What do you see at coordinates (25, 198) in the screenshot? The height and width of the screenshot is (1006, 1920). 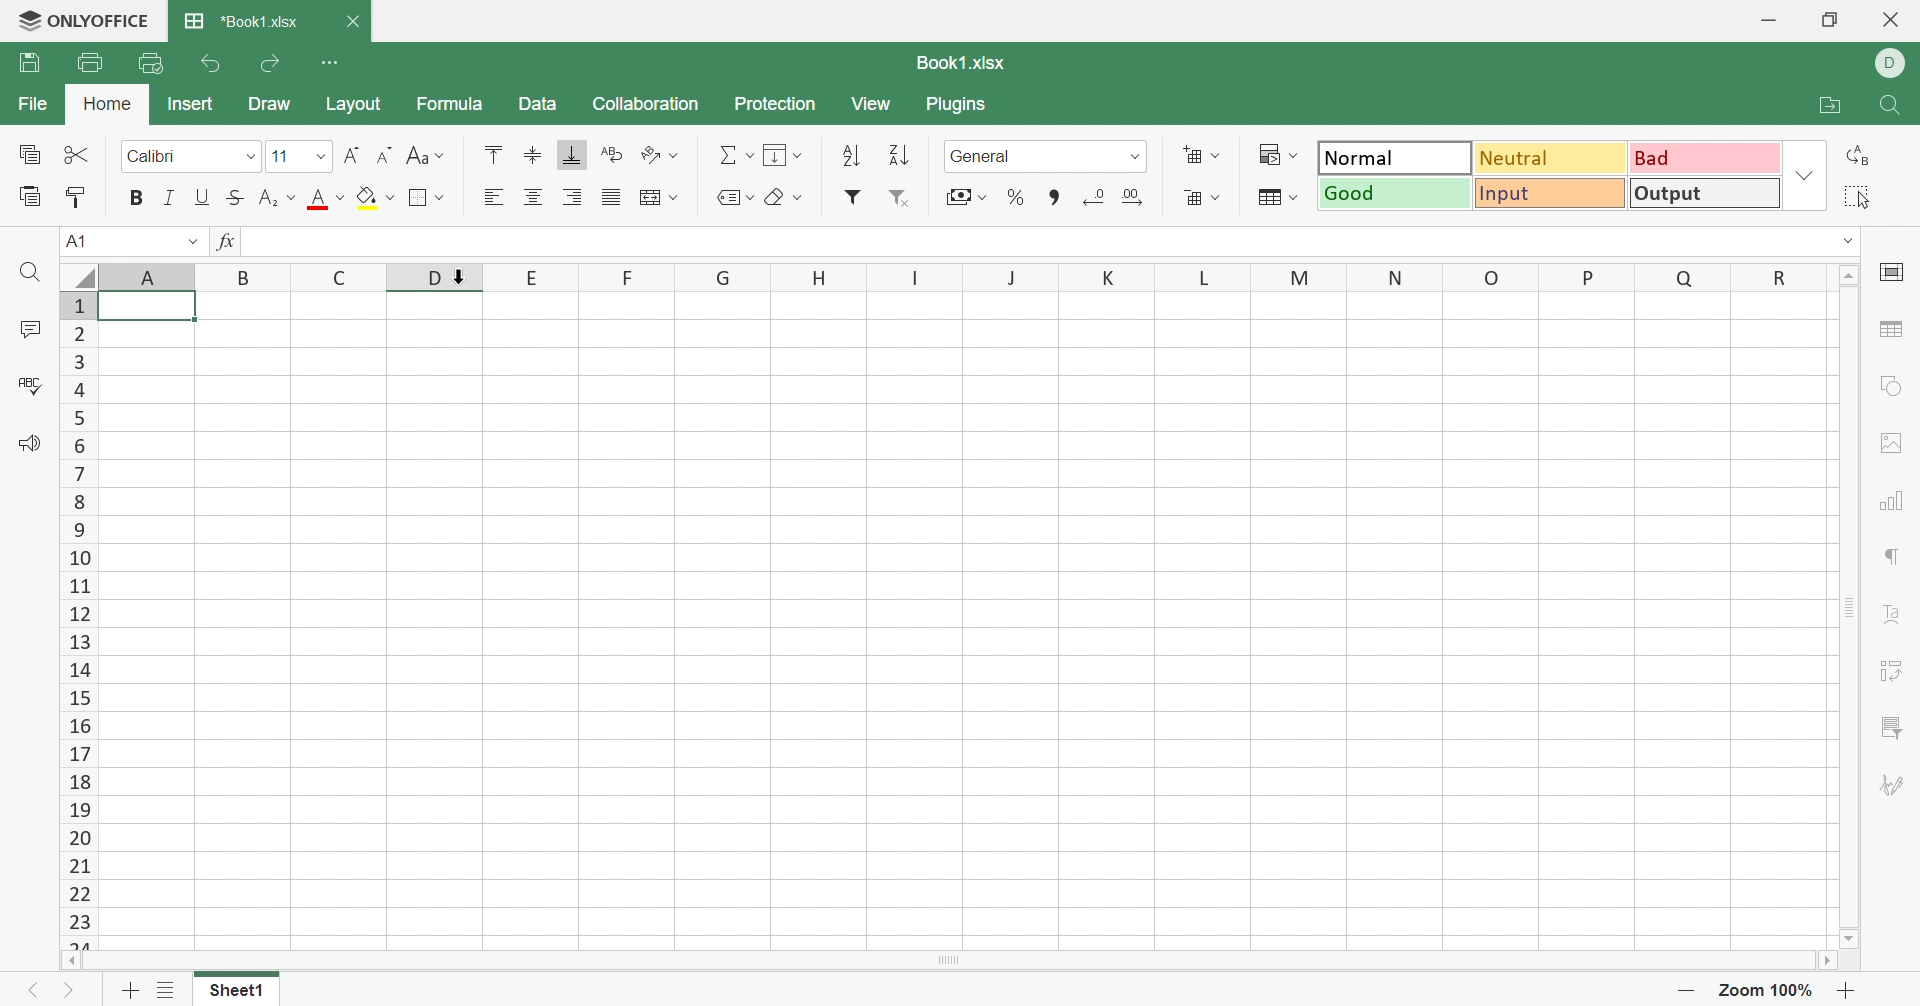 I see `Paste` at bounding box center [25, 198].